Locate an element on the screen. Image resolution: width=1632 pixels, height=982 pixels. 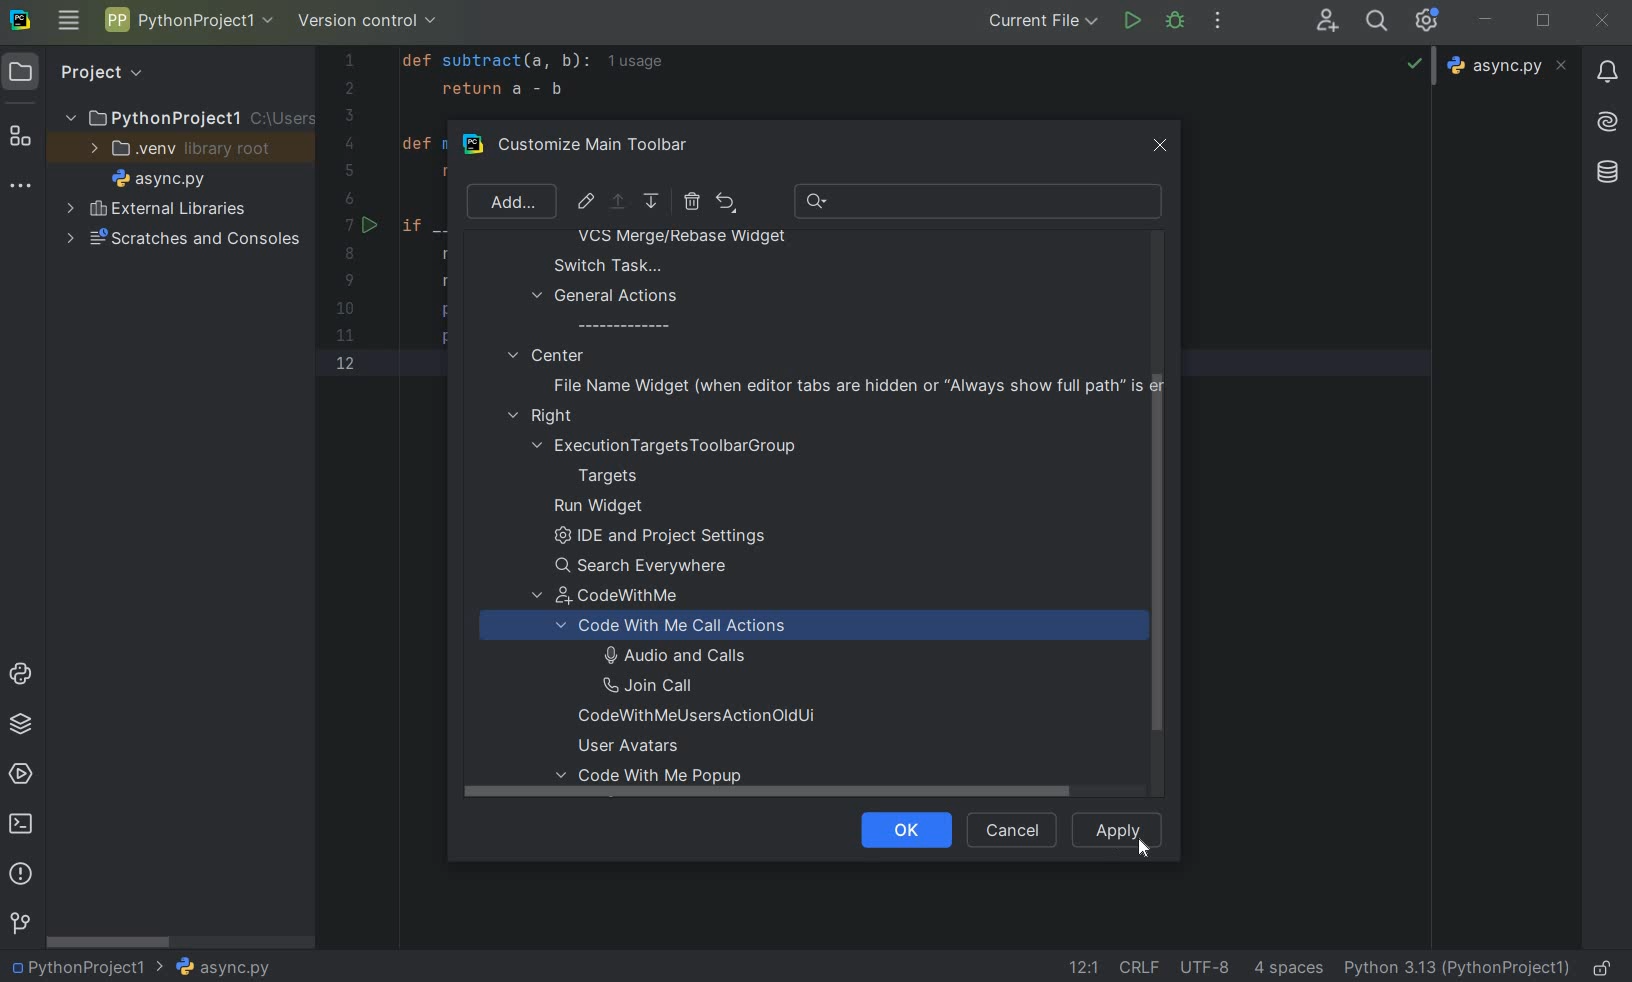
INDENT is located at coordinates (1286, 967).